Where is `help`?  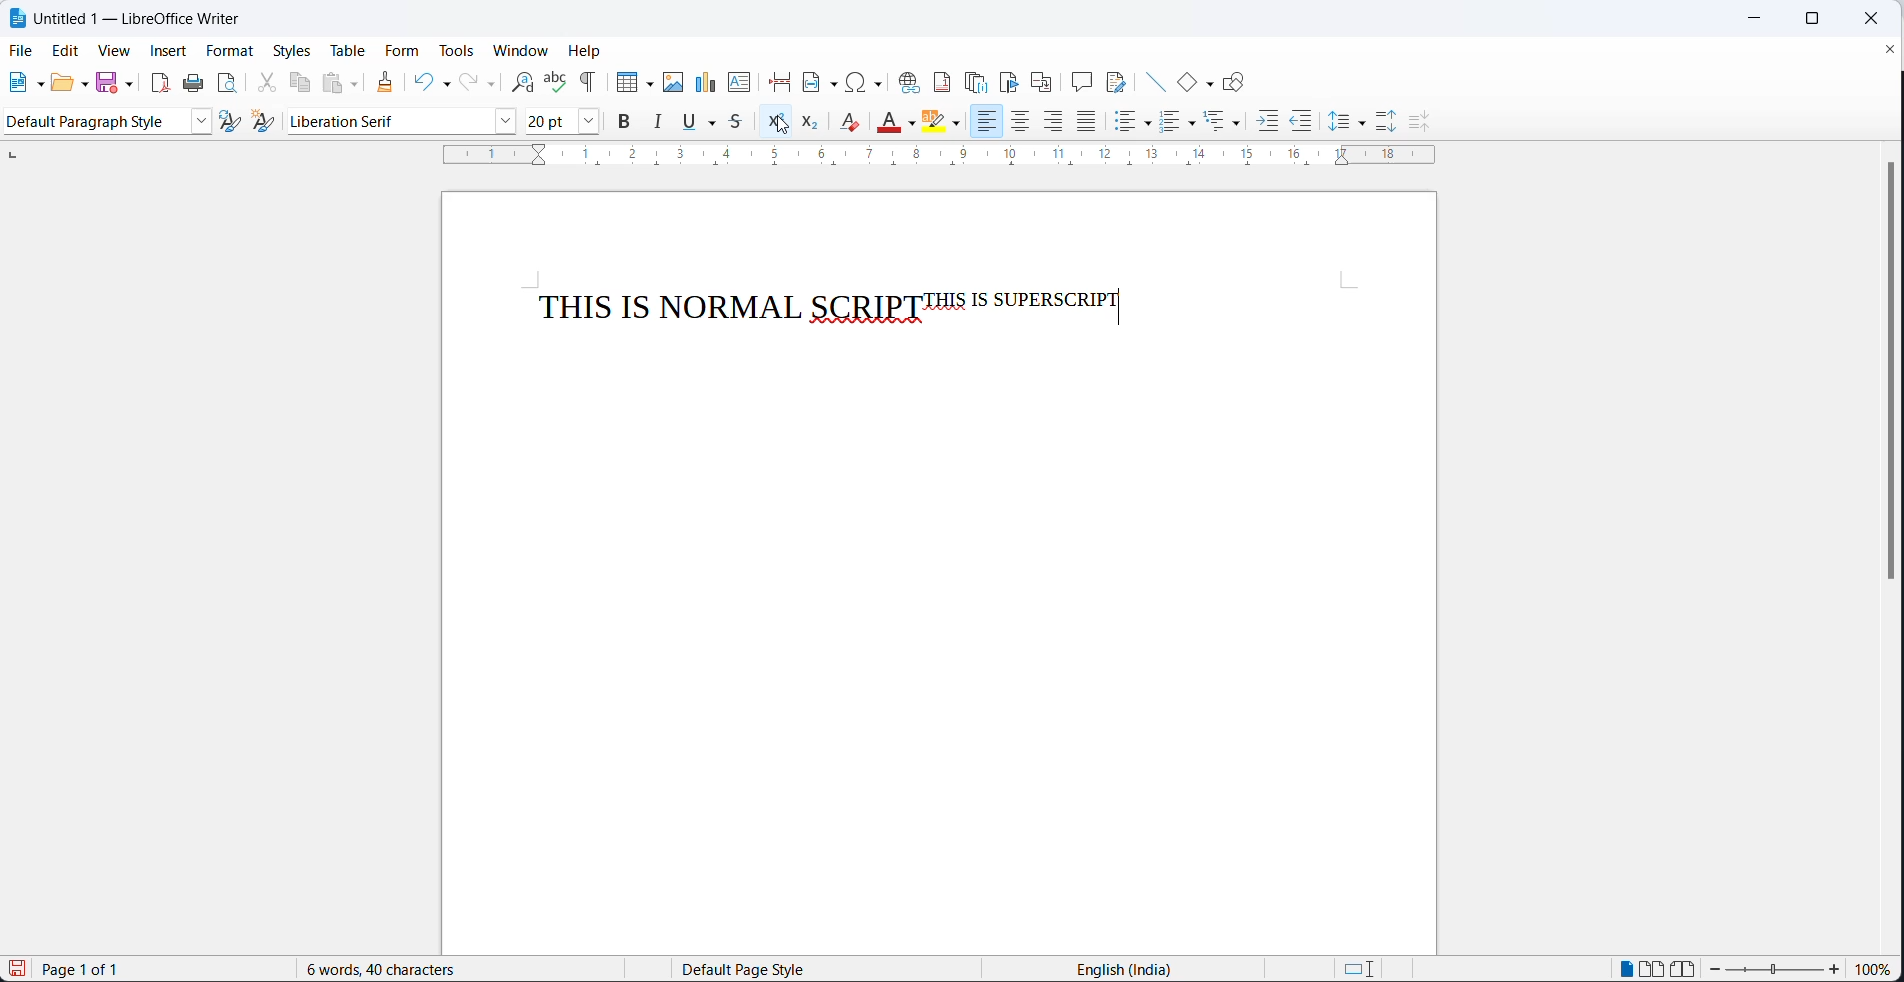
help is located at coordinates (585, 50).